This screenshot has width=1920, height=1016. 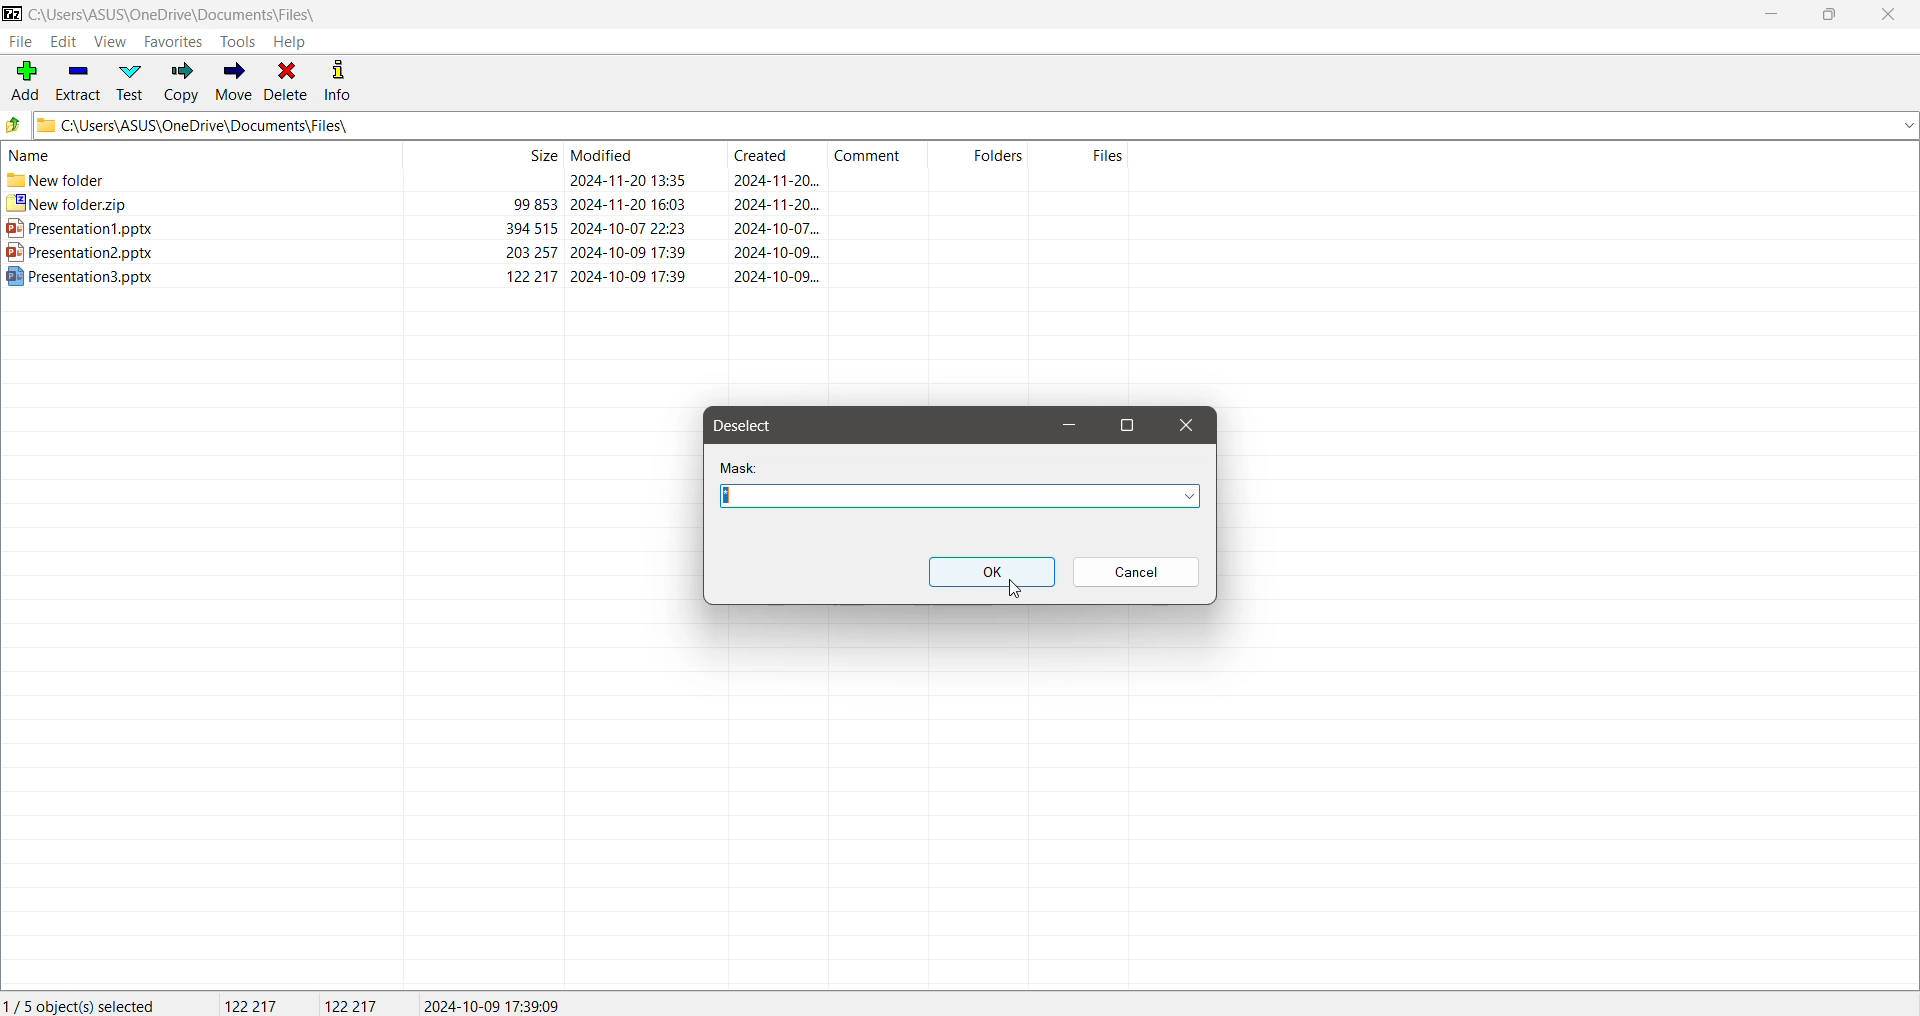 I want to click on Files, so click(x=1083, y=155).